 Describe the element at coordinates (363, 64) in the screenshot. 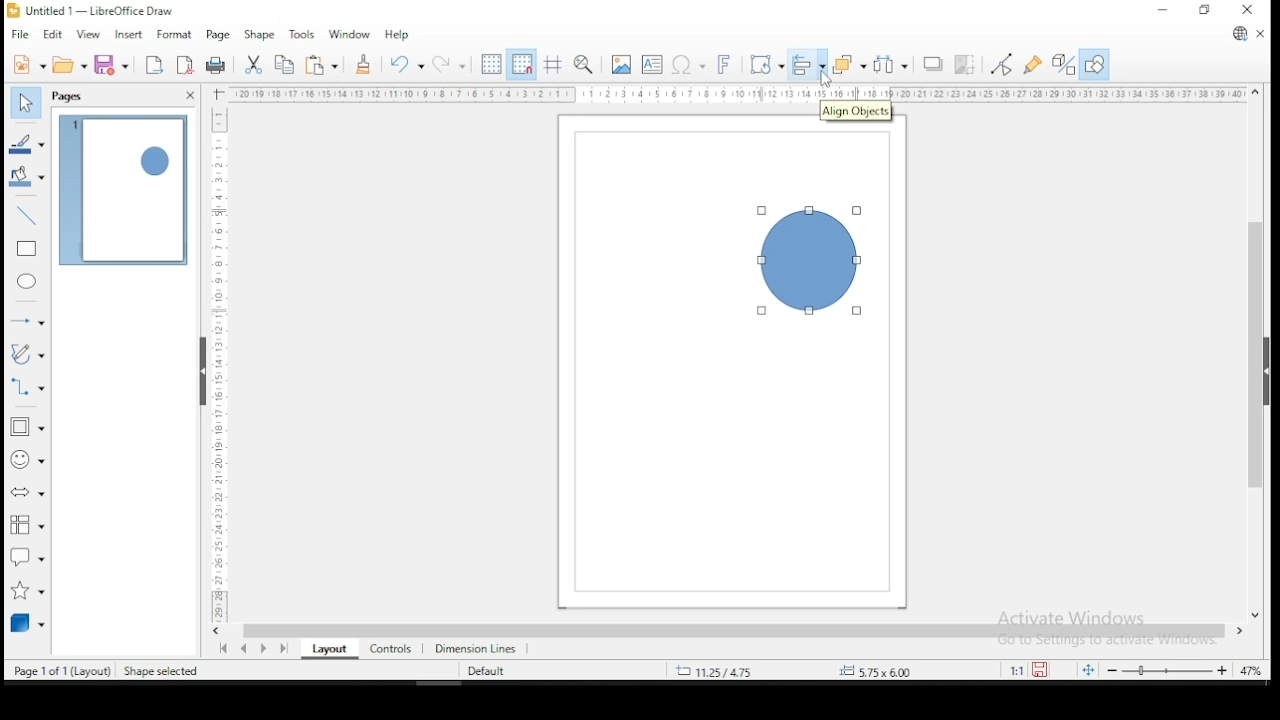

I see `clone formatting` at that location.